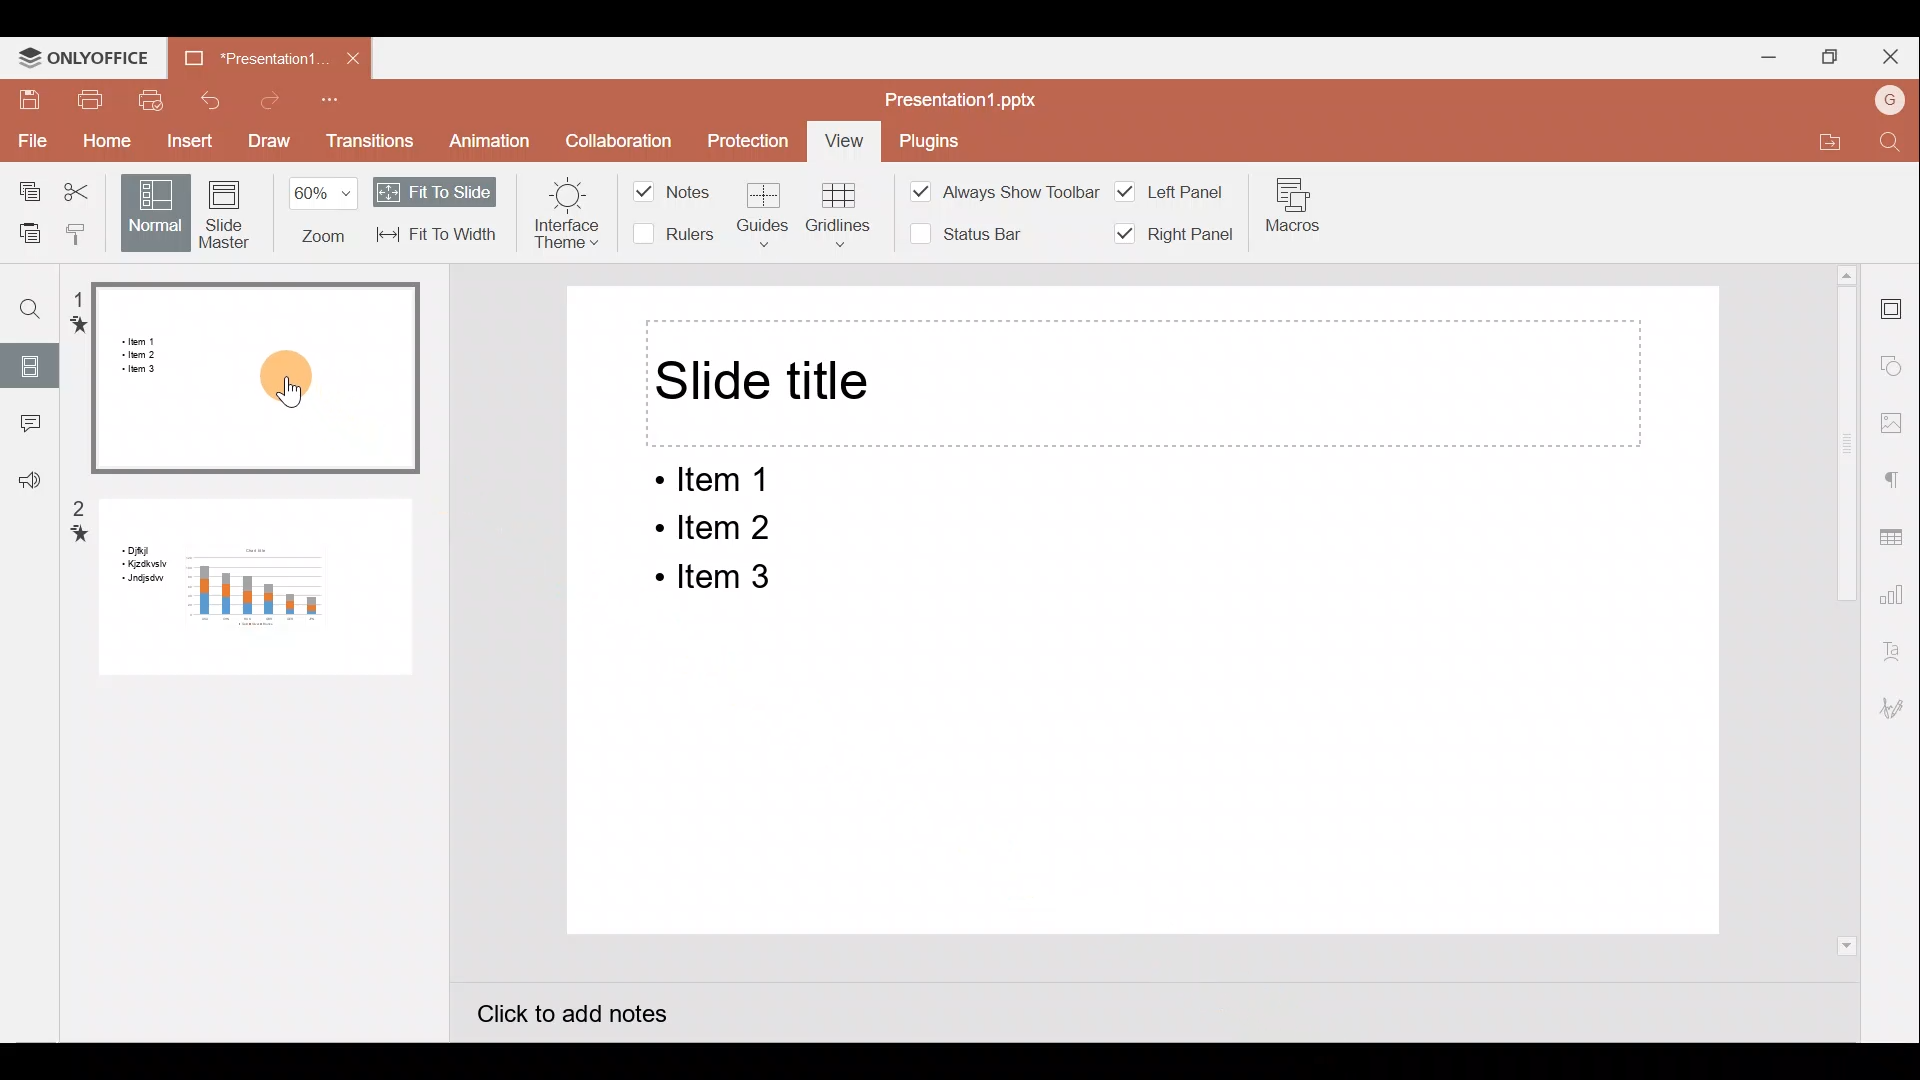 The image size is (1920, 1080). Describe the element at coordinates (1898, 708) in the screenshot. I see `Signature settings` at that location.